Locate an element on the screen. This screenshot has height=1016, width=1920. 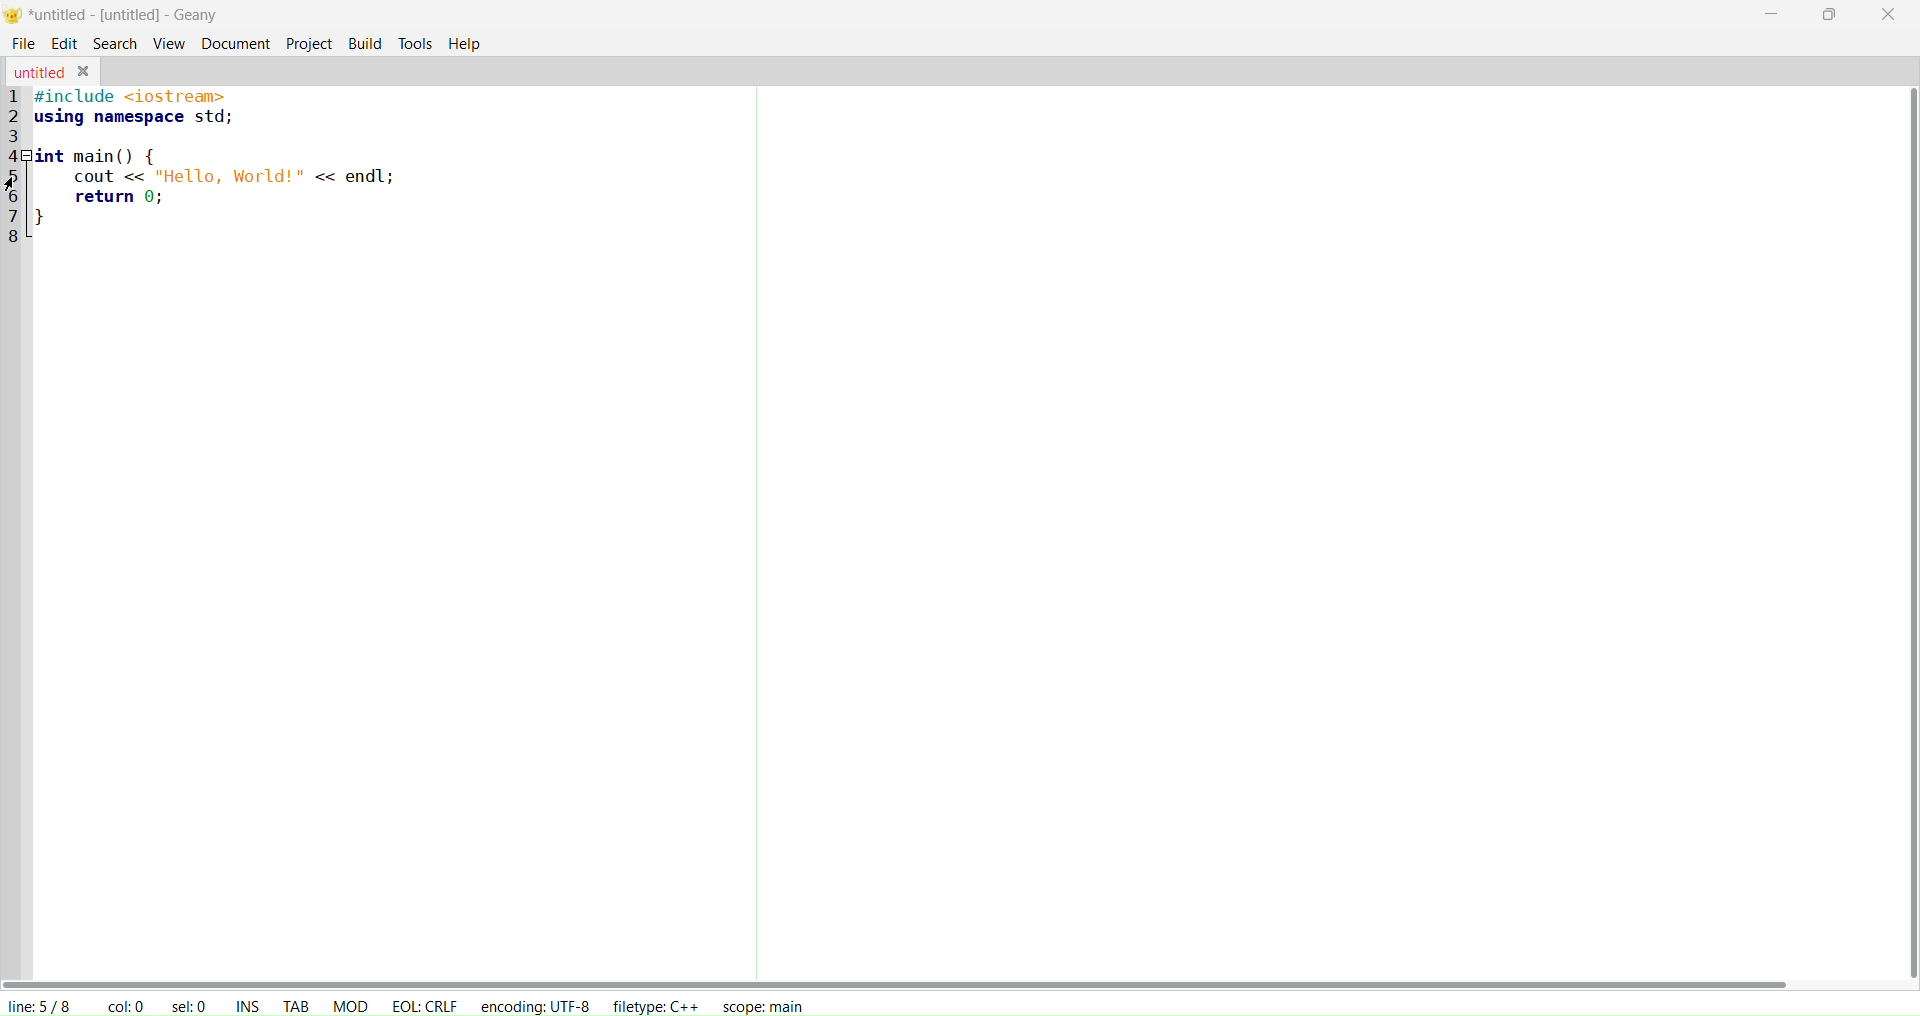
untitled is located at coordinates (38, 72).